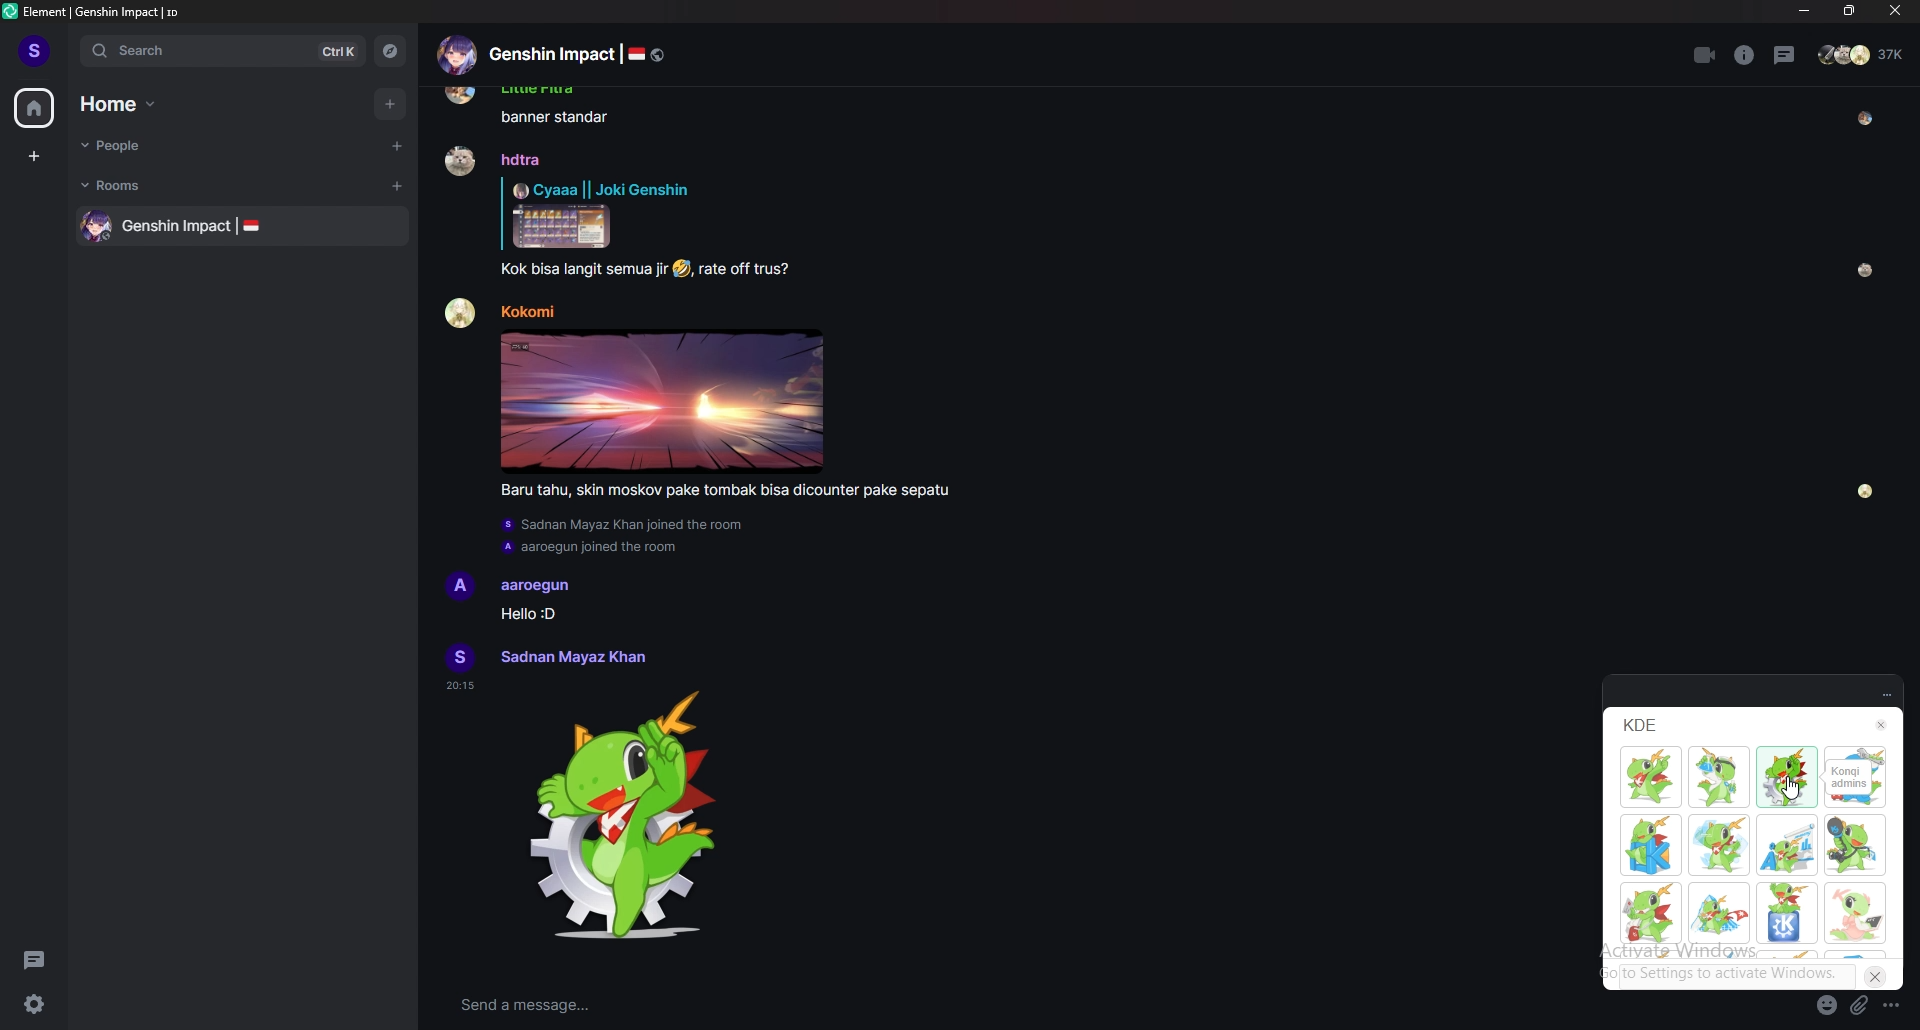 Image resolution: width=1920 pixels, height=1030 pixels. I want to click on Kongi admins sticker, so click(622, 816).